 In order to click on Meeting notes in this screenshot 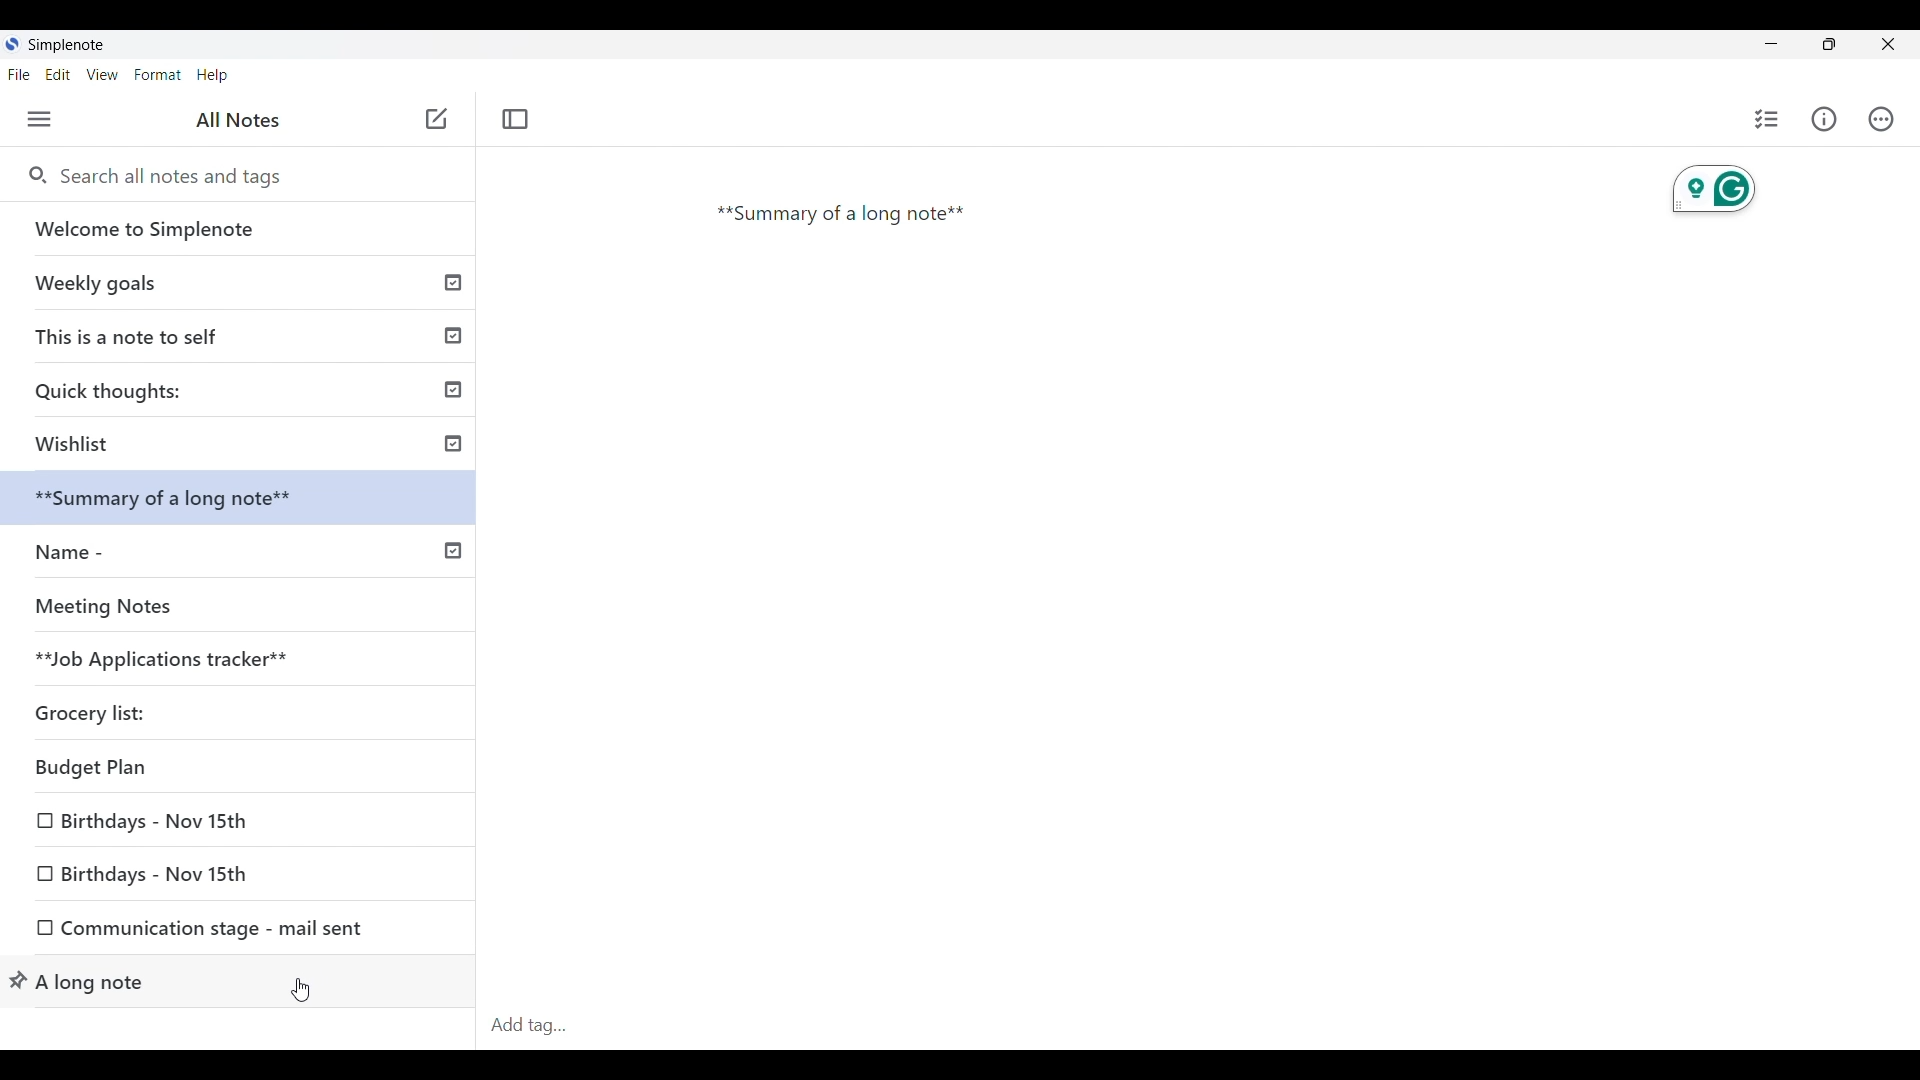, I will do `click(203, 606)`.